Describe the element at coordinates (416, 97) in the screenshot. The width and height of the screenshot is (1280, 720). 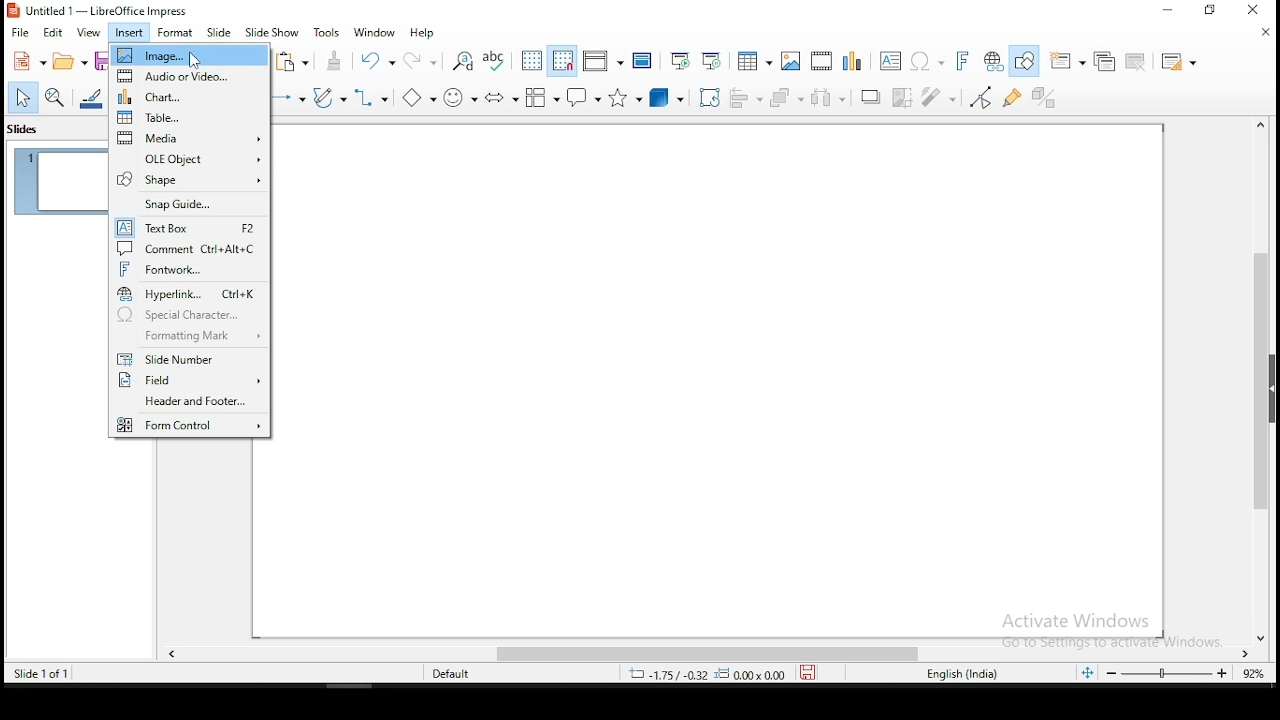
I see `basic shapes` at that location.